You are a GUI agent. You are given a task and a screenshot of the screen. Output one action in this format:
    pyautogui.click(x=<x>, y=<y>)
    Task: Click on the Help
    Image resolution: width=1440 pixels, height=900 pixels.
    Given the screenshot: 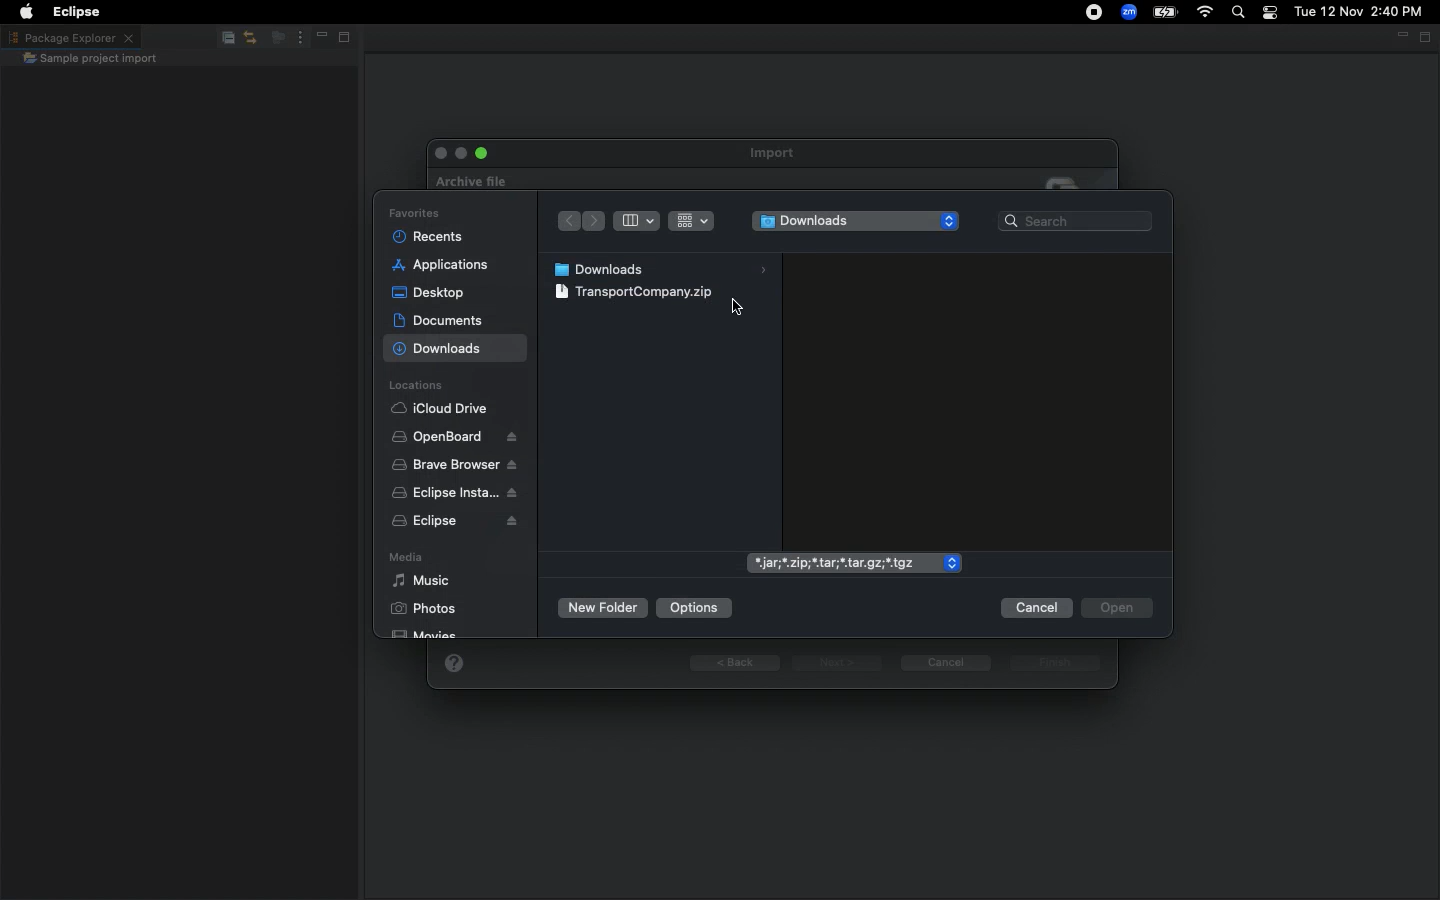 What is the action you would take?
    pyautogui.click(x=453, y=661)
    